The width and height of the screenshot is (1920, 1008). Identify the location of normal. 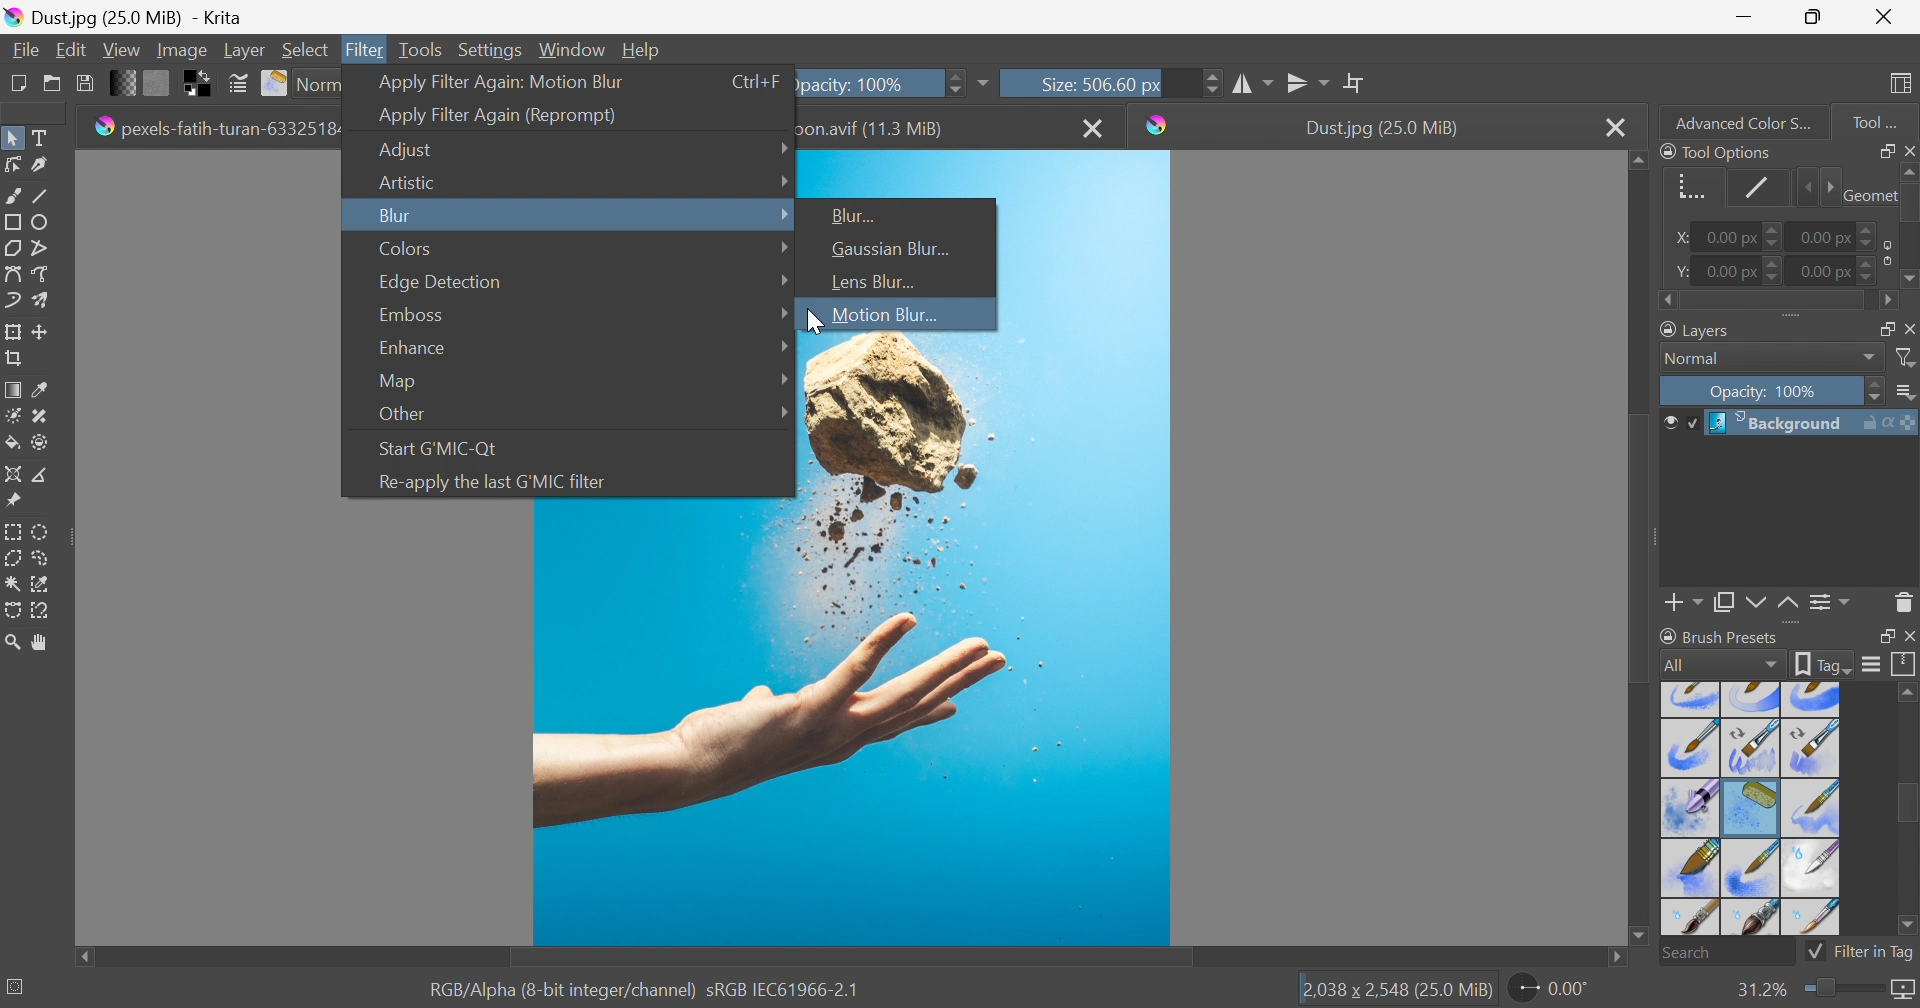
(318, 84).